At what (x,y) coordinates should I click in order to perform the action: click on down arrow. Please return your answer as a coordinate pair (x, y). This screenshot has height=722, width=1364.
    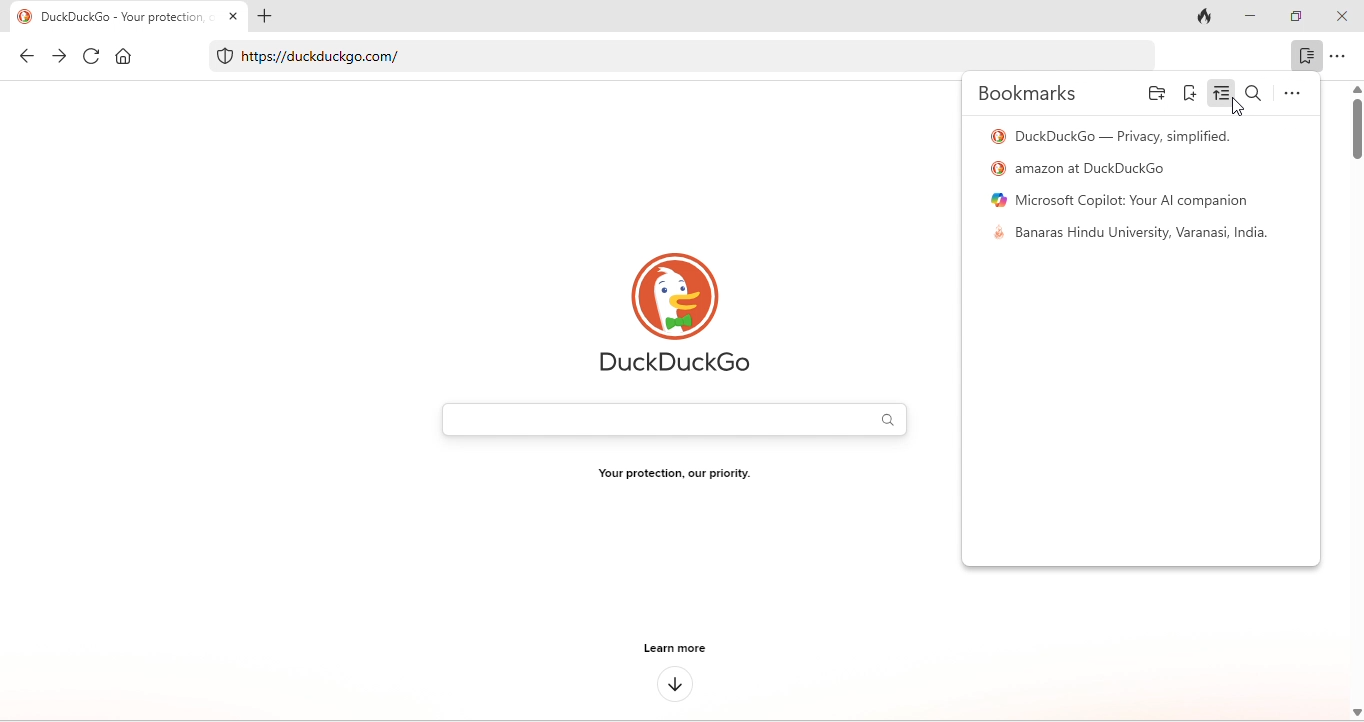
    Looking at the image, I should click on (675, 684).